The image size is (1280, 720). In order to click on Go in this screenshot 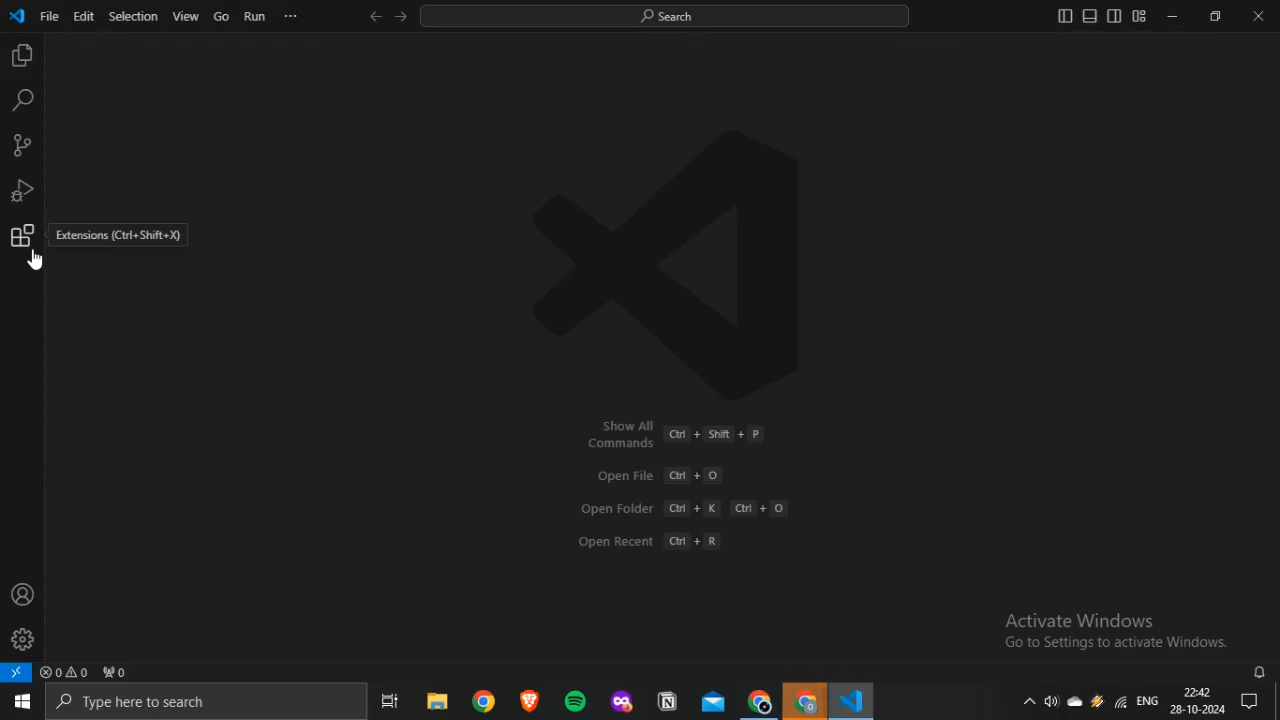, I will do `click(221, 16)`.